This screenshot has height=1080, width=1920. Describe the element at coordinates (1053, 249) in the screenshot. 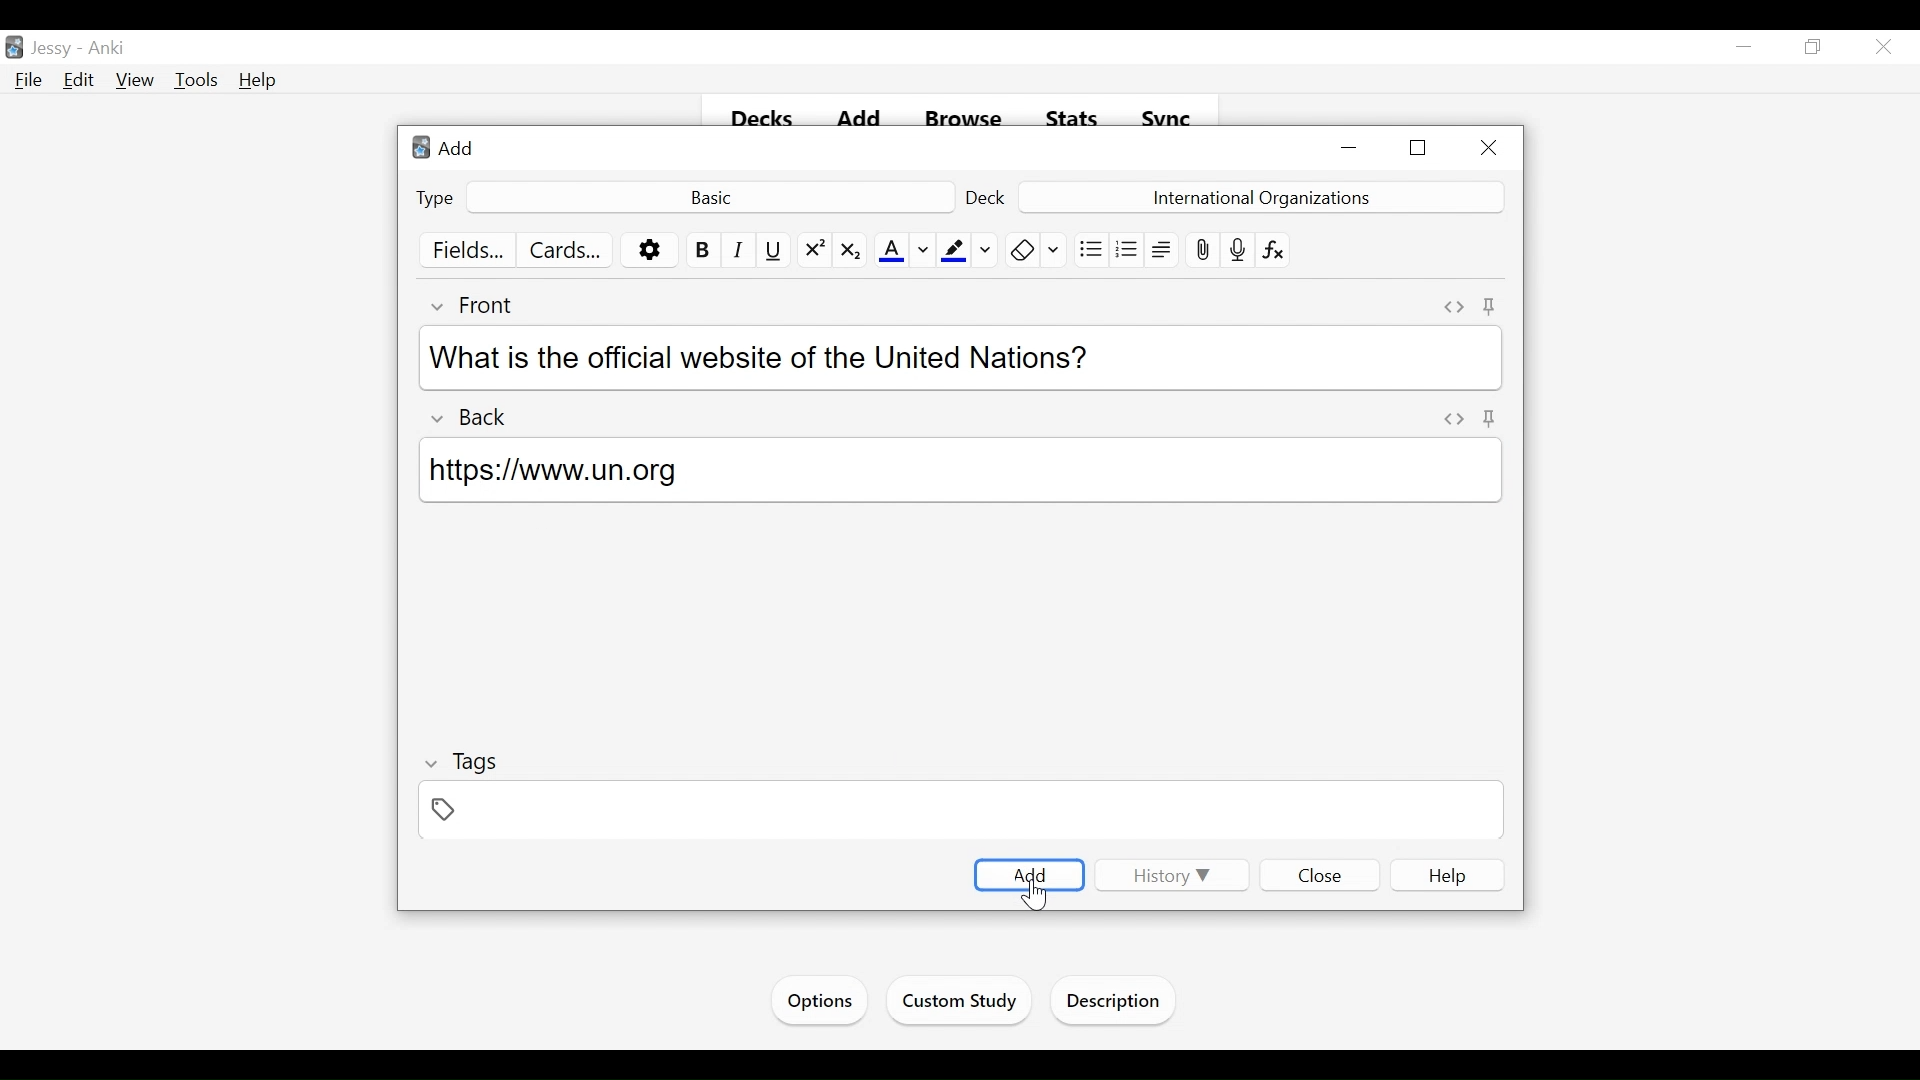

I see `Selecting Formatting to Remove` at that location.